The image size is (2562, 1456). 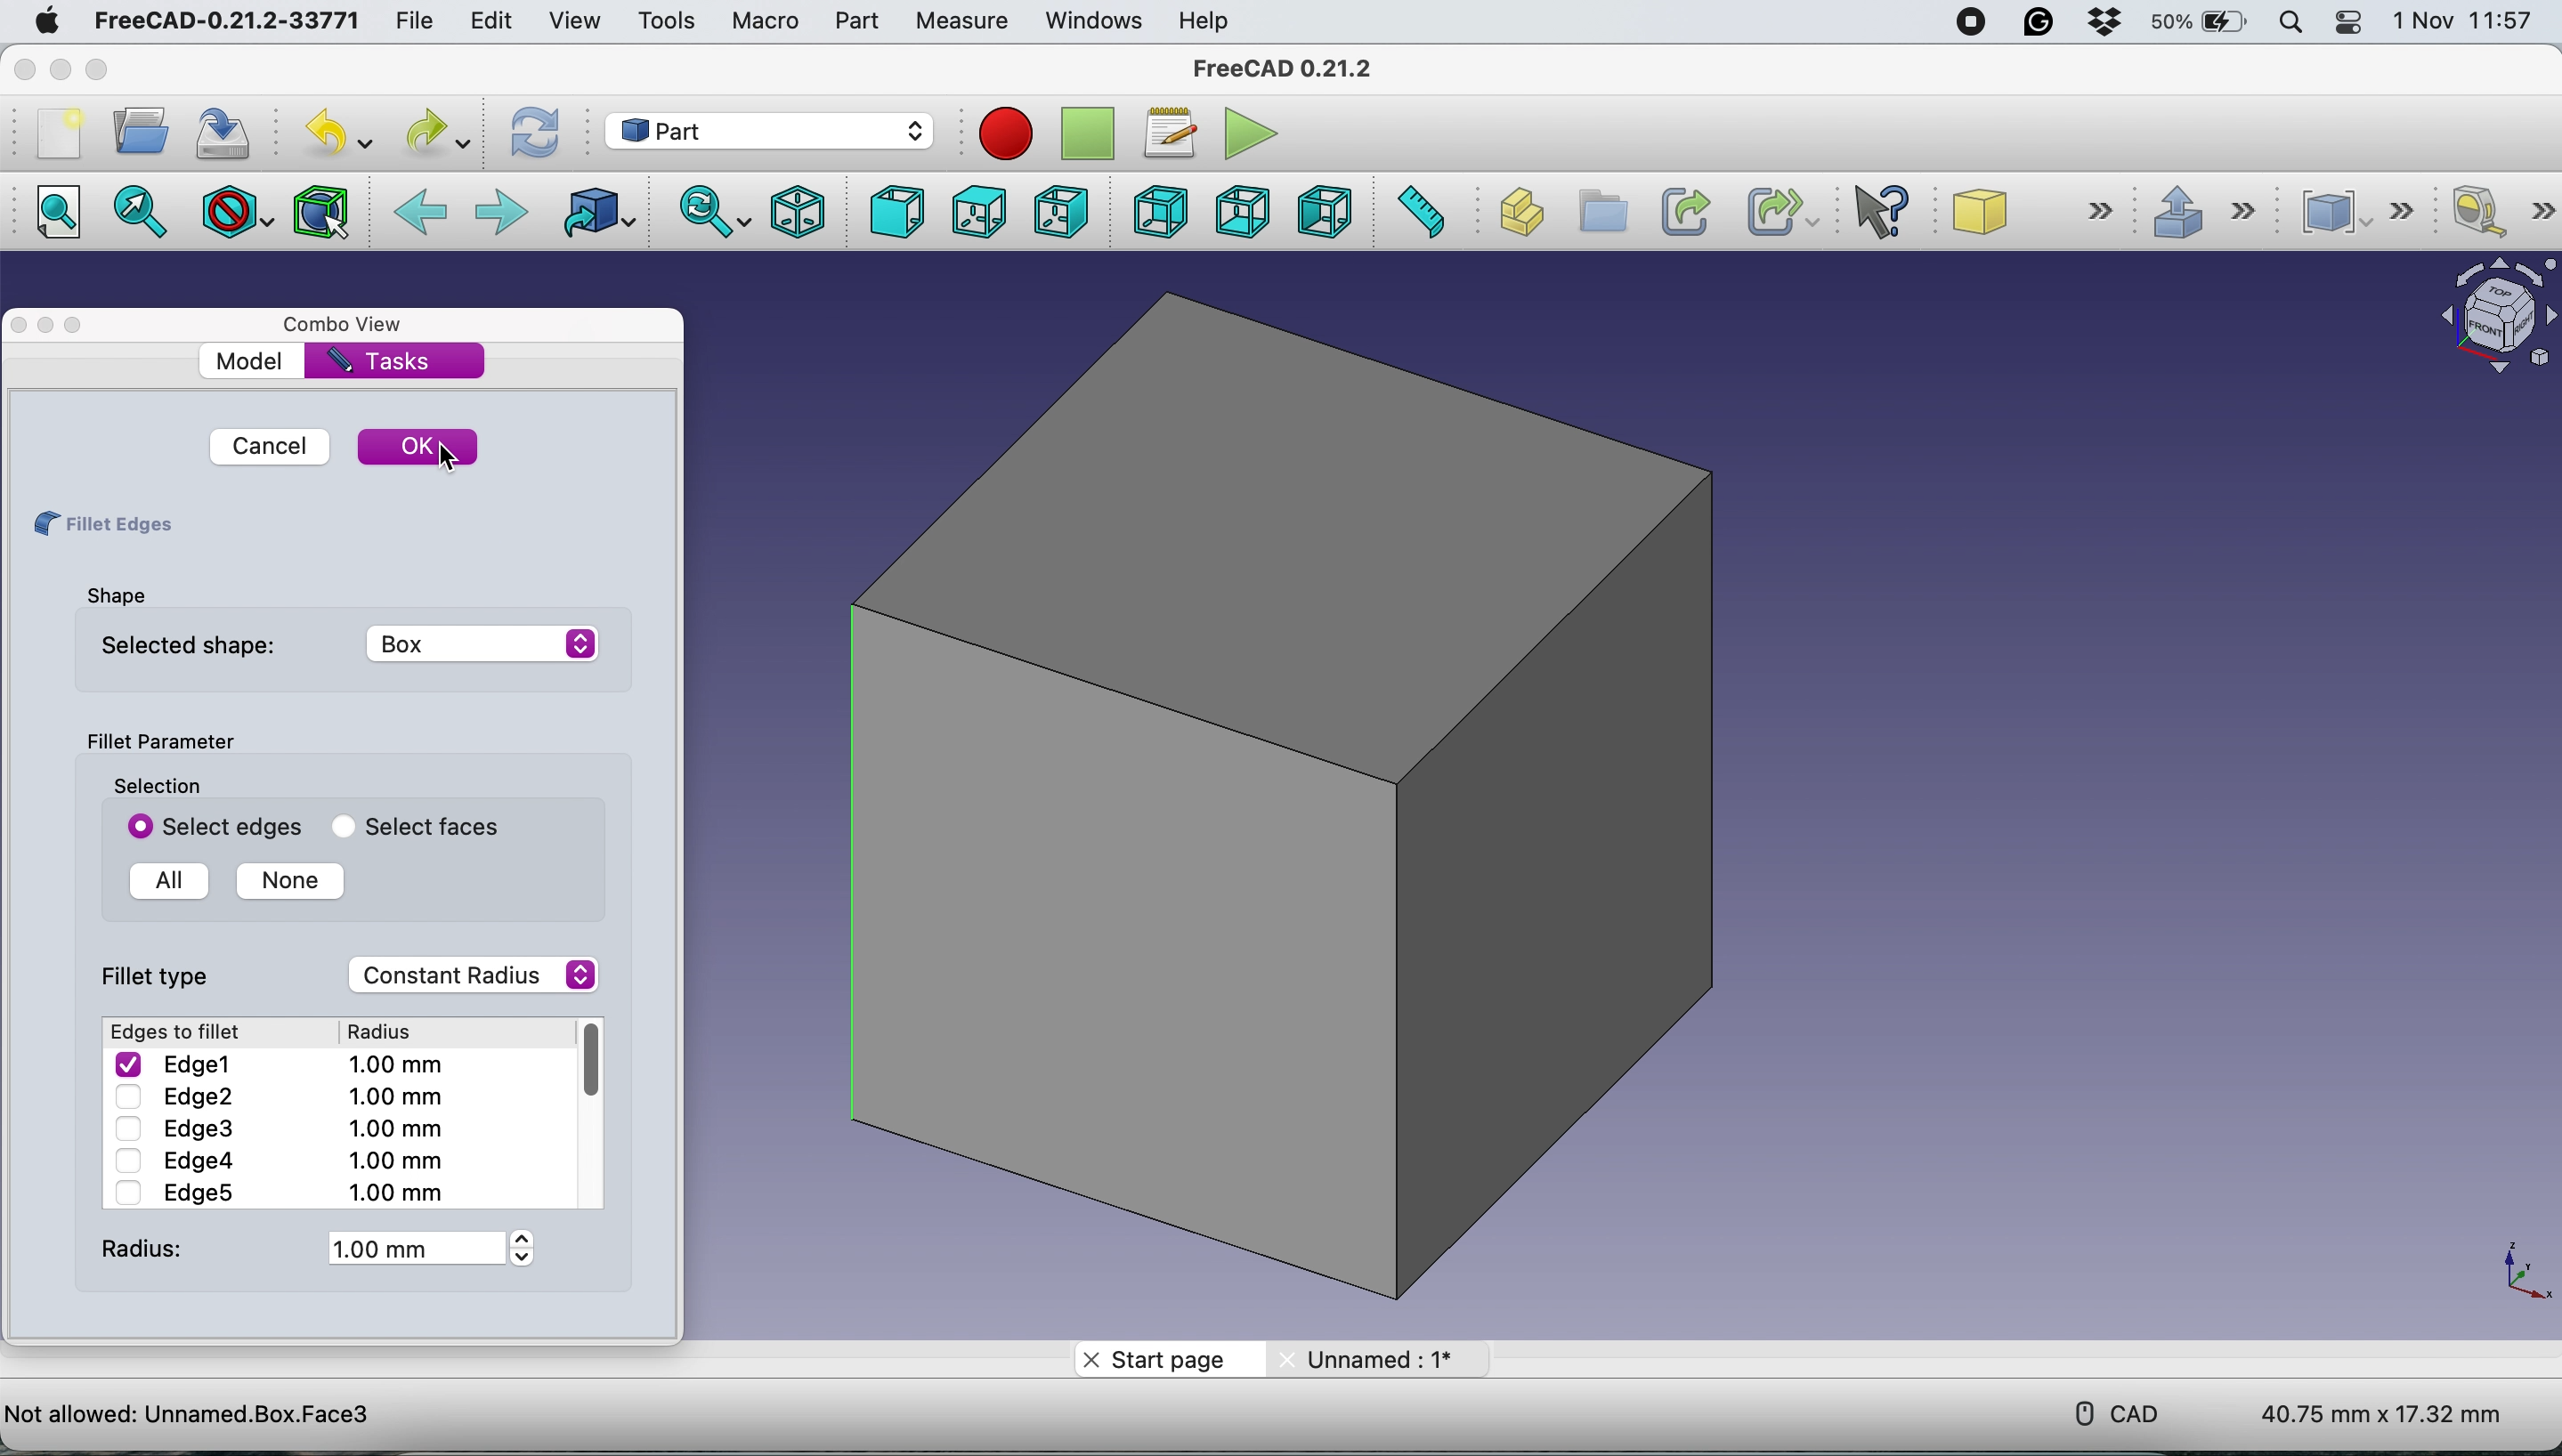 I want to click on measure, so click(x=961, y=22).